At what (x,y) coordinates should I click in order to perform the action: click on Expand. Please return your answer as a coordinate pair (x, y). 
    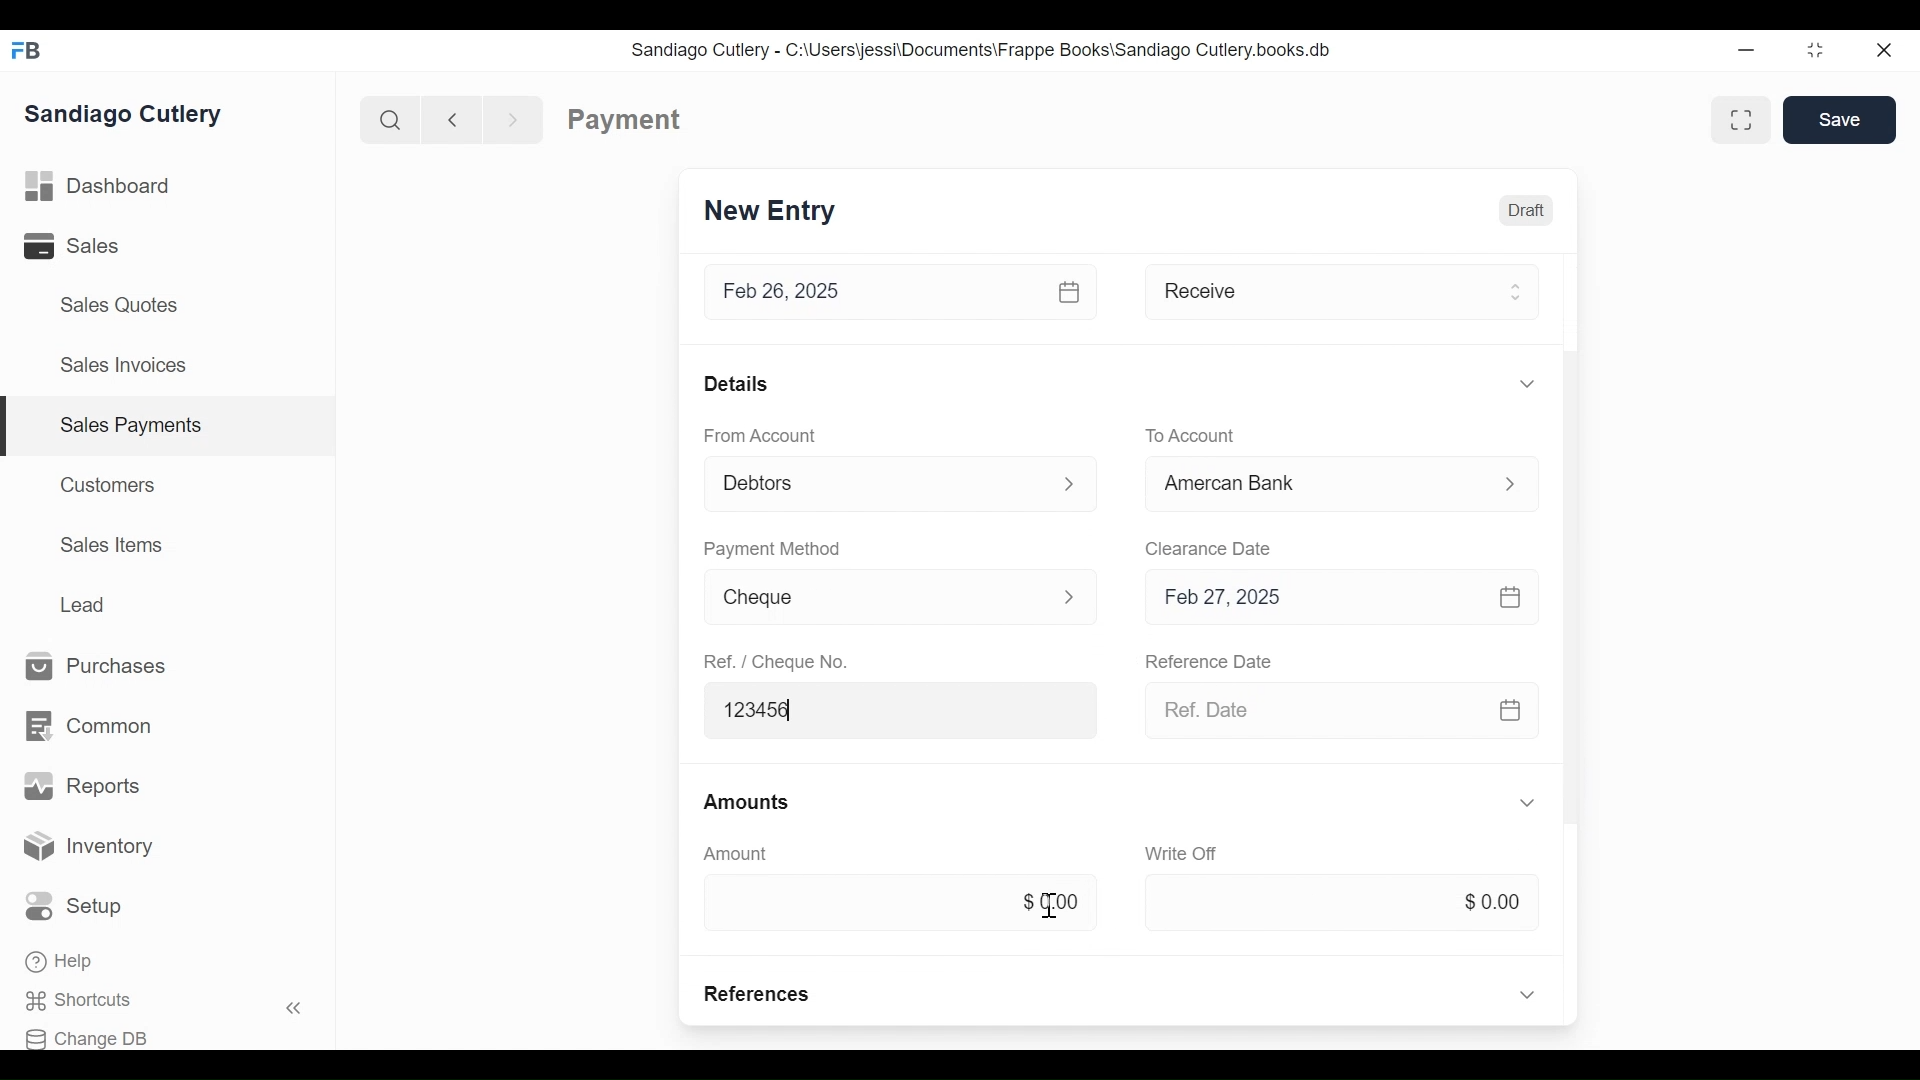
    Looking at the image, I should click on (1529, 803).